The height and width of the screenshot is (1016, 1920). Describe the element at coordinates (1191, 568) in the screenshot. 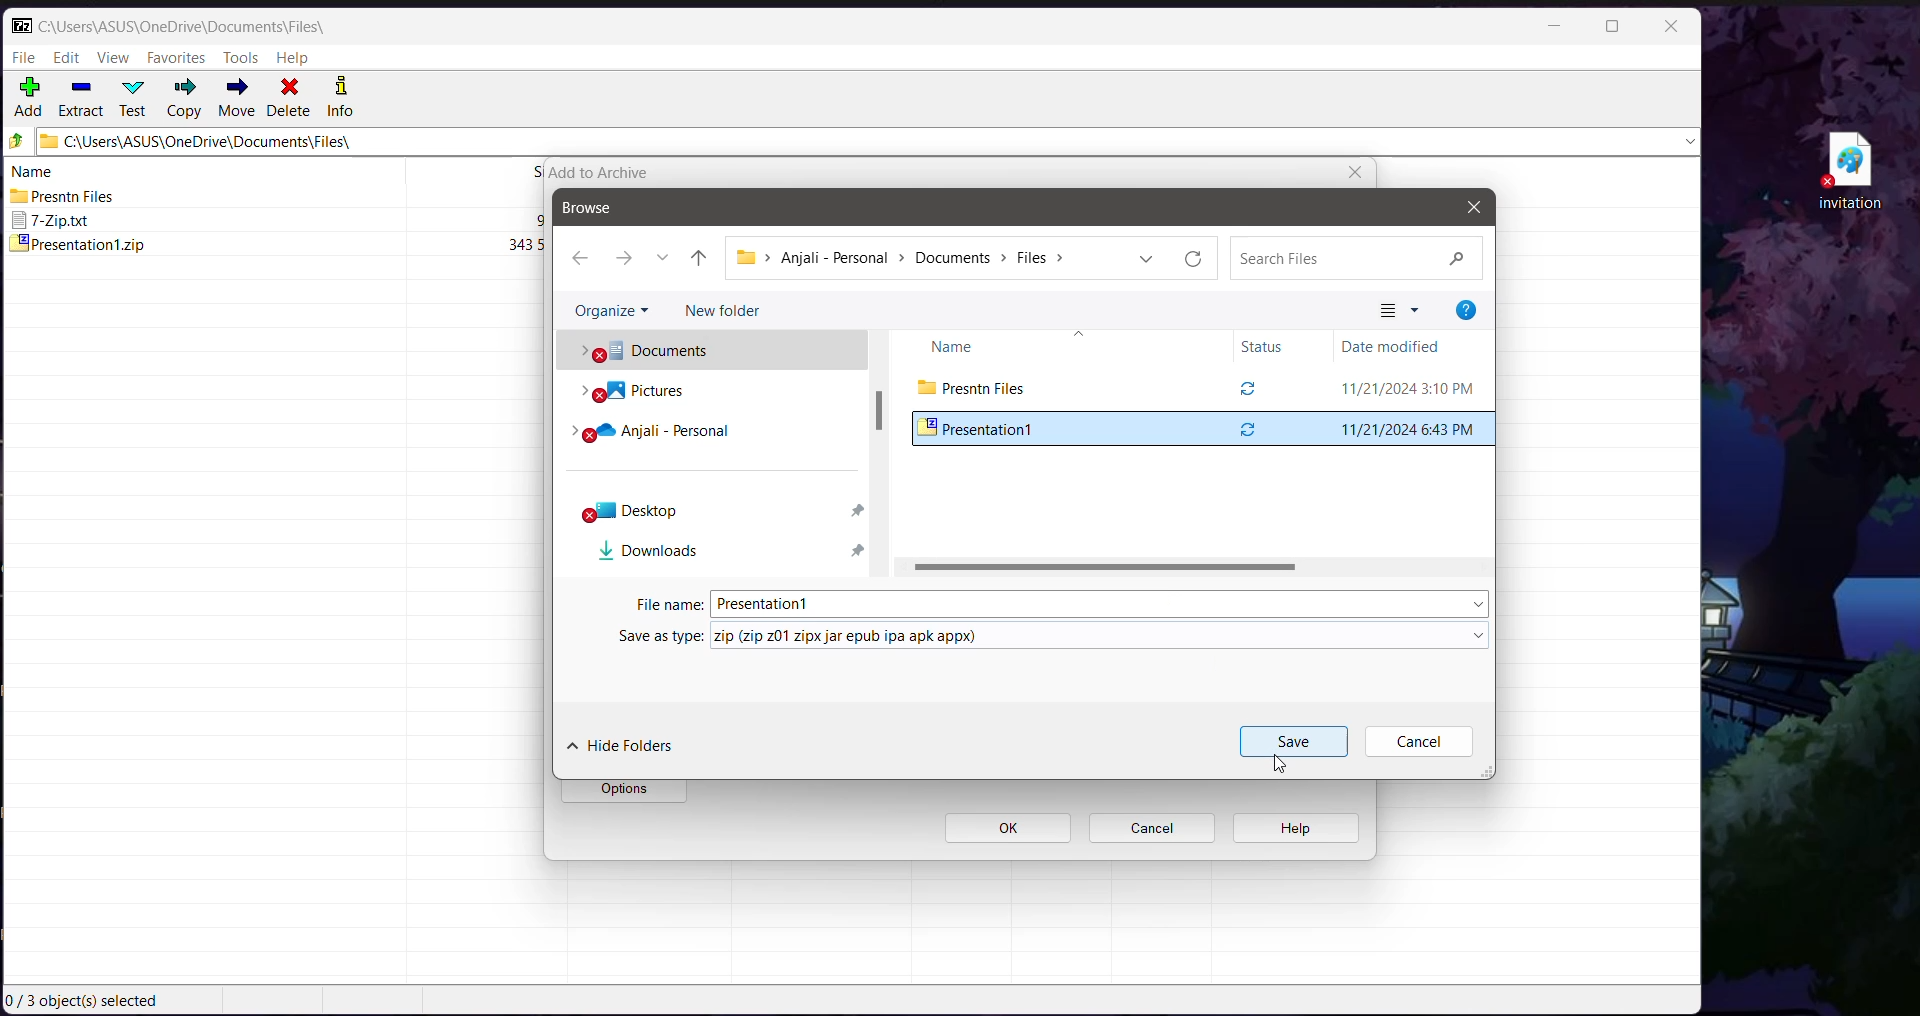

I see `Horizontal Scroll Bar` at that location.